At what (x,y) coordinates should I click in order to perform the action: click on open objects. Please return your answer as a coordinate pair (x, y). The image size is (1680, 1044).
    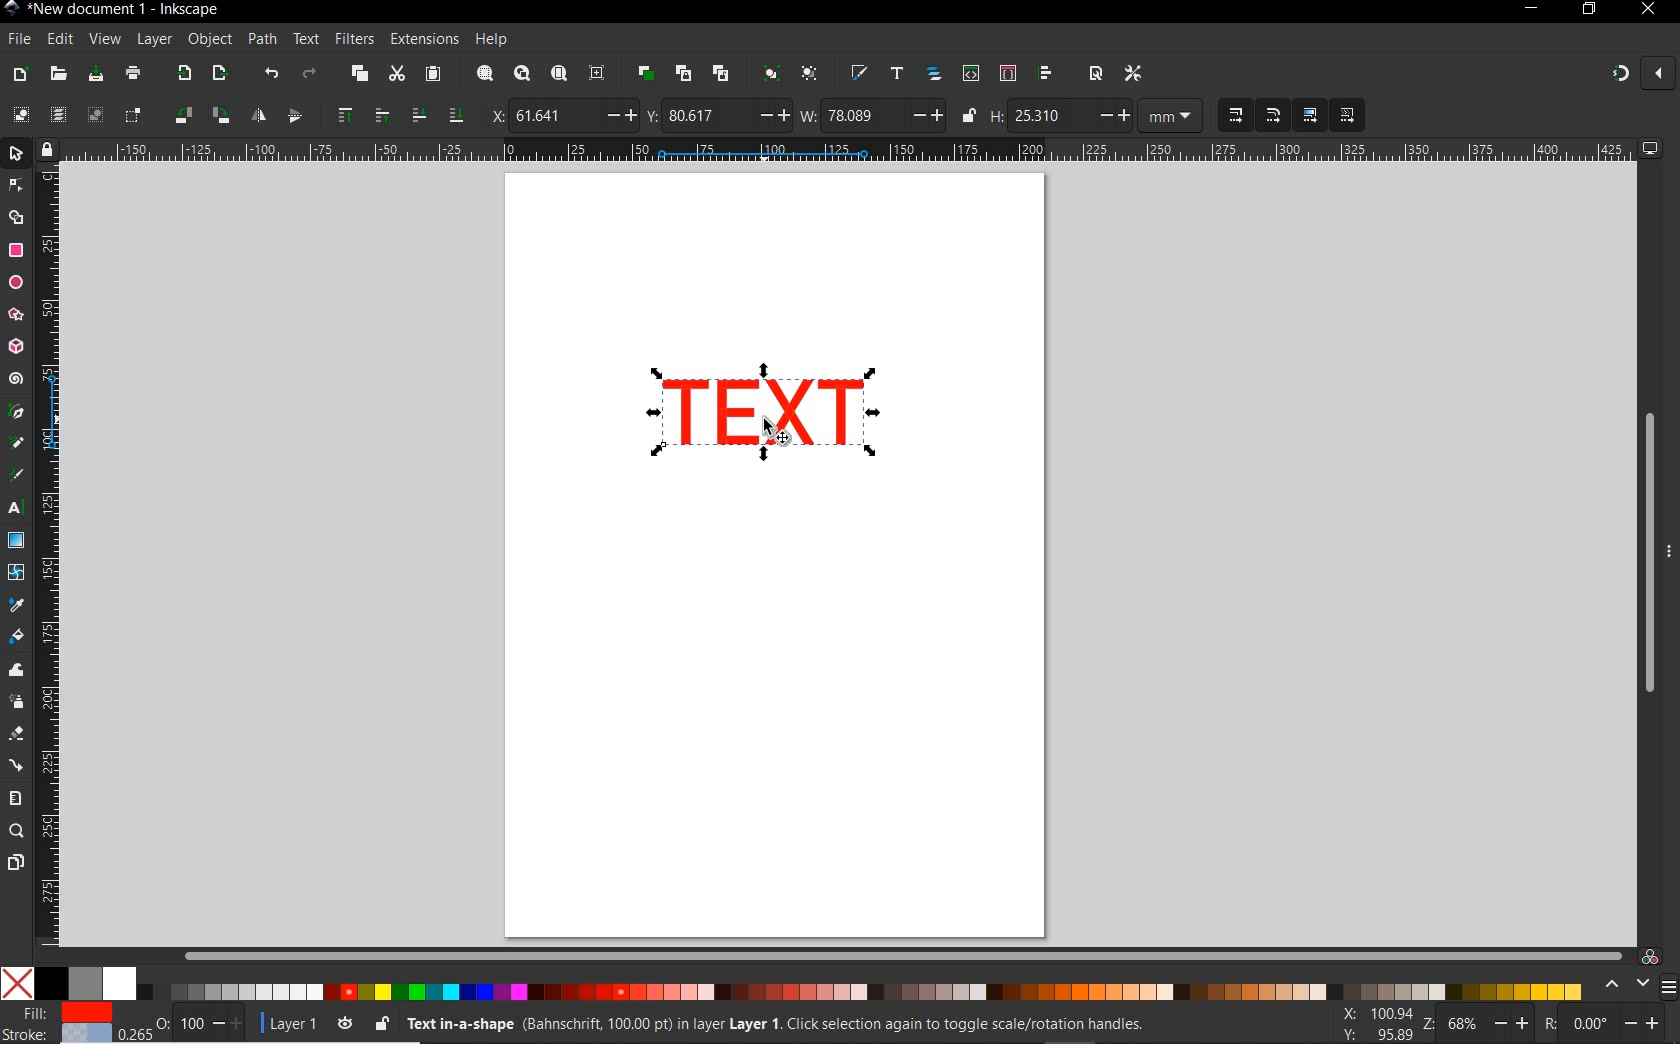
    Looking at the image, I should click on (934, 76).